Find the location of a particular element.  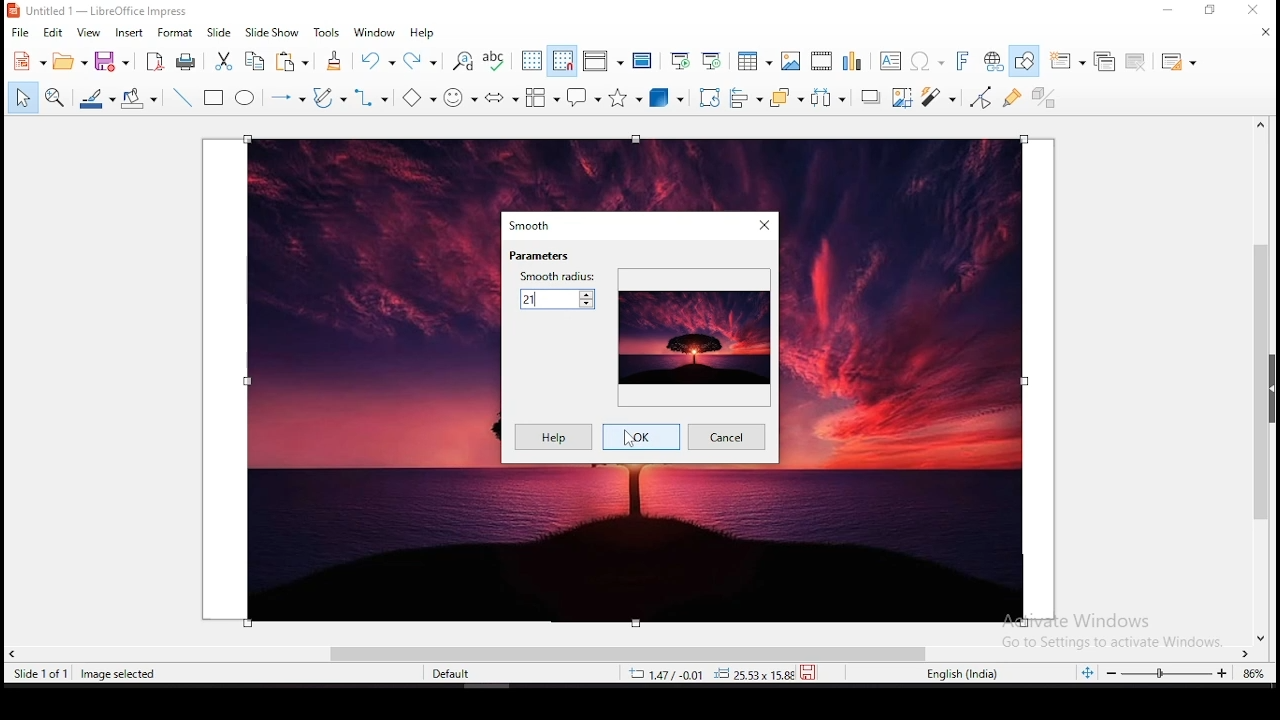

scroll bar is located at coordinates (631, 652).